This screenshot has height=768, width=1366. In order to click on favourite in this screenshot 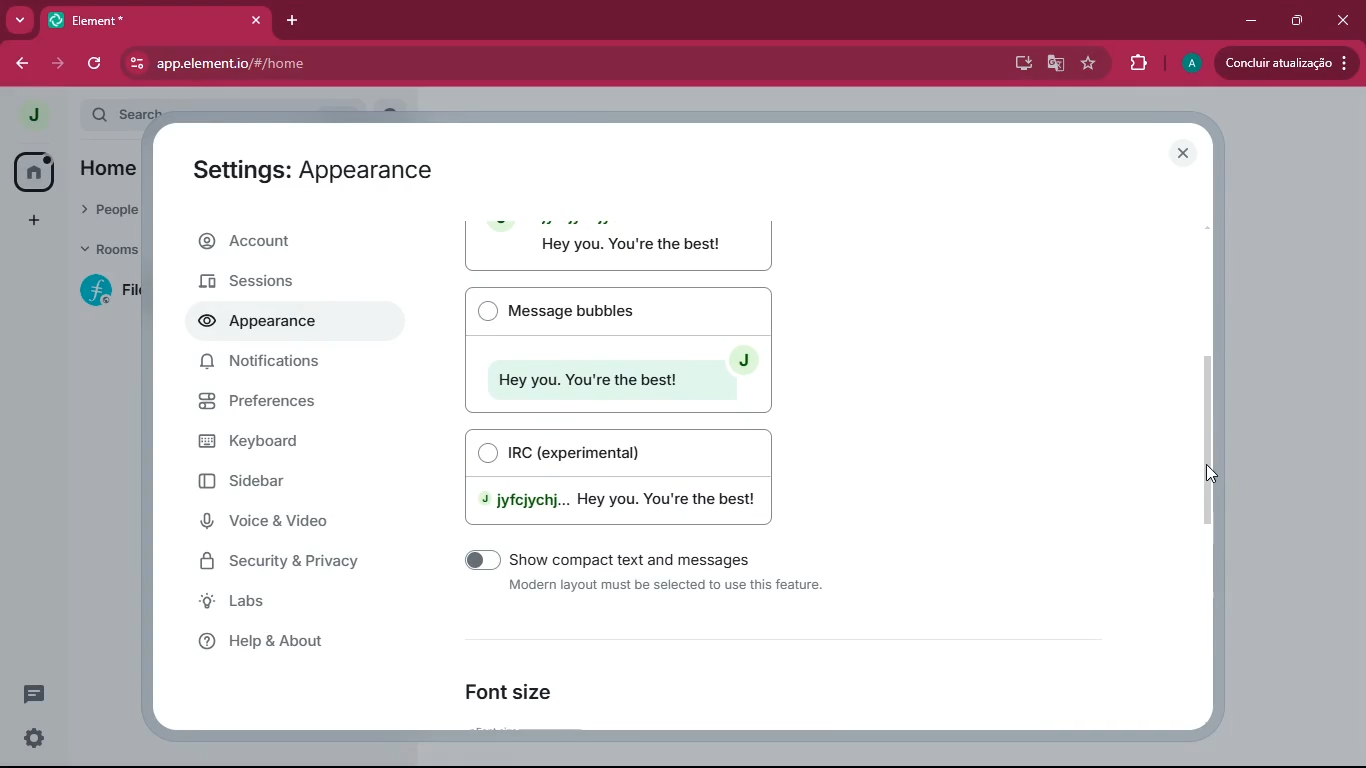, I will do `click(1089, 63)`.